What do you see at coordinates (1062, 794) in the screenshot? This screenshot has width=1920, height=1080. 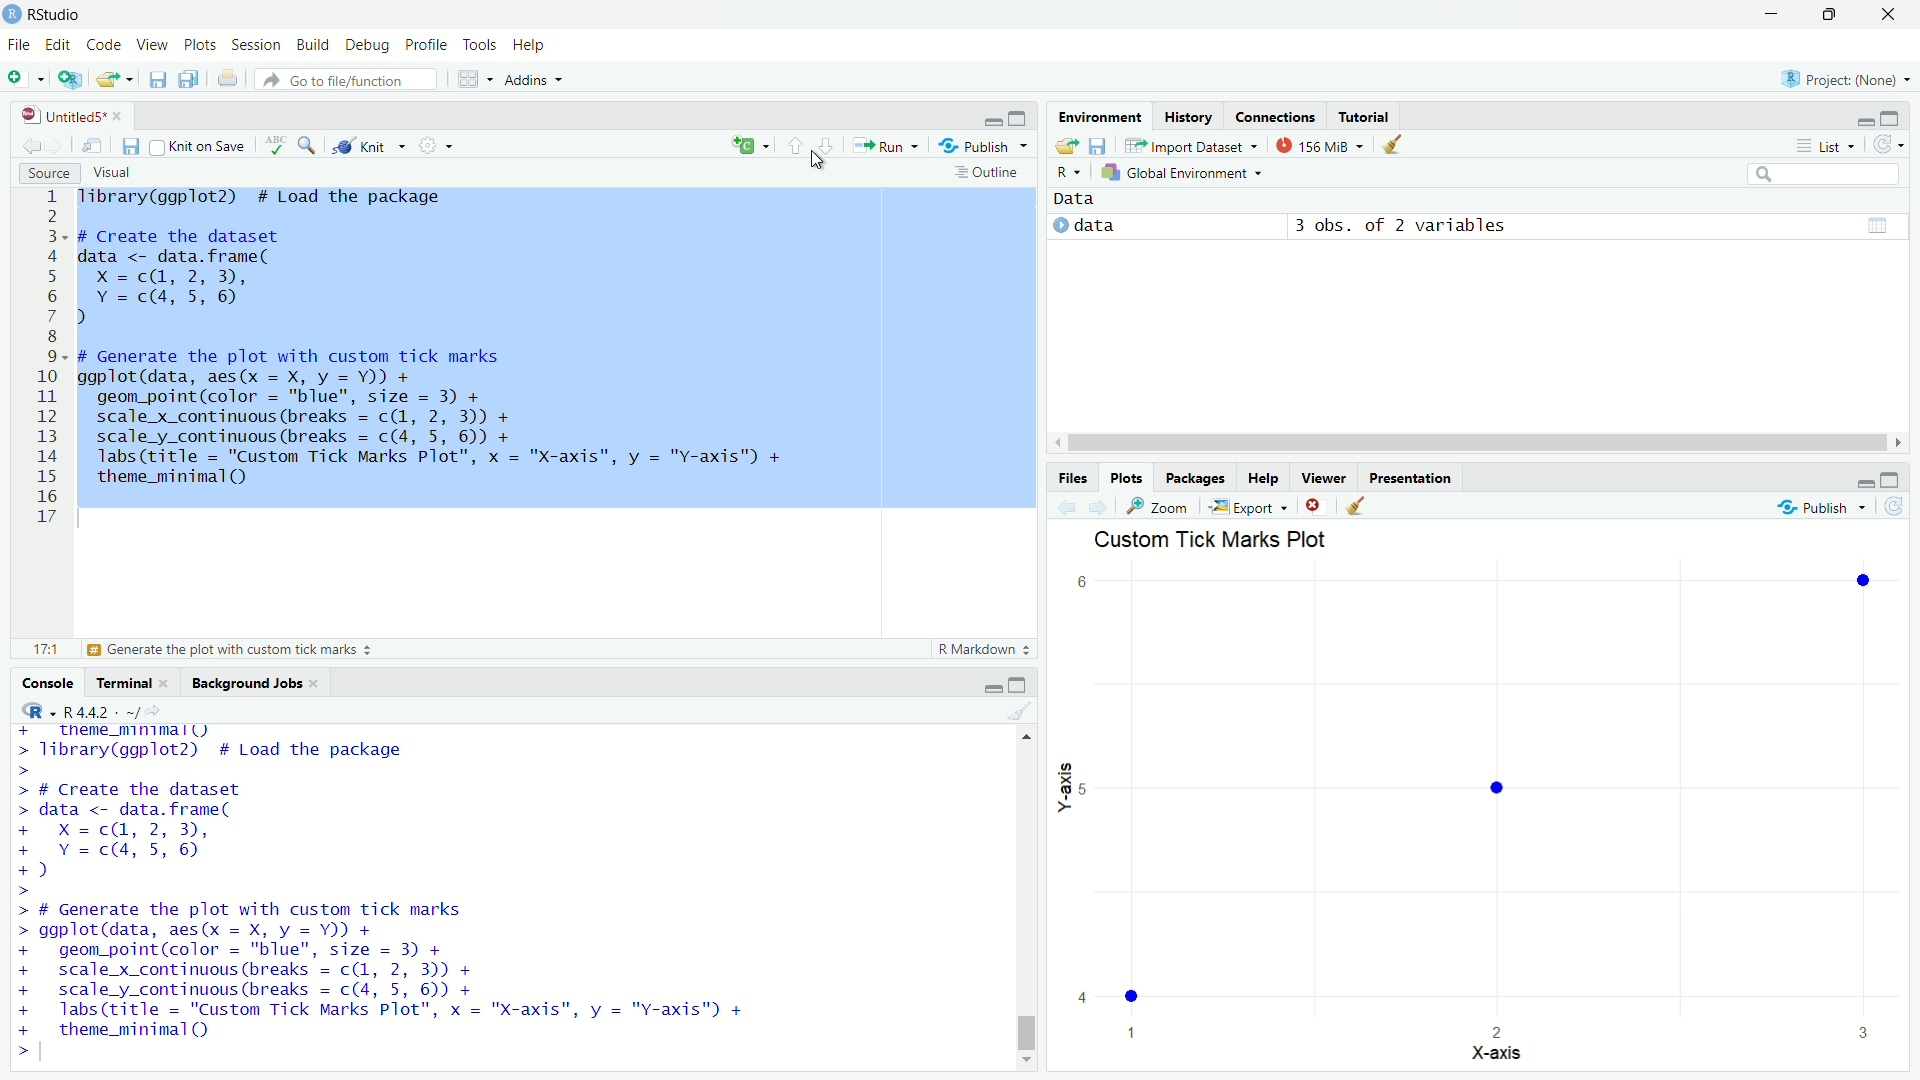 I see `y-axis` at bounding box center [1062, 794].